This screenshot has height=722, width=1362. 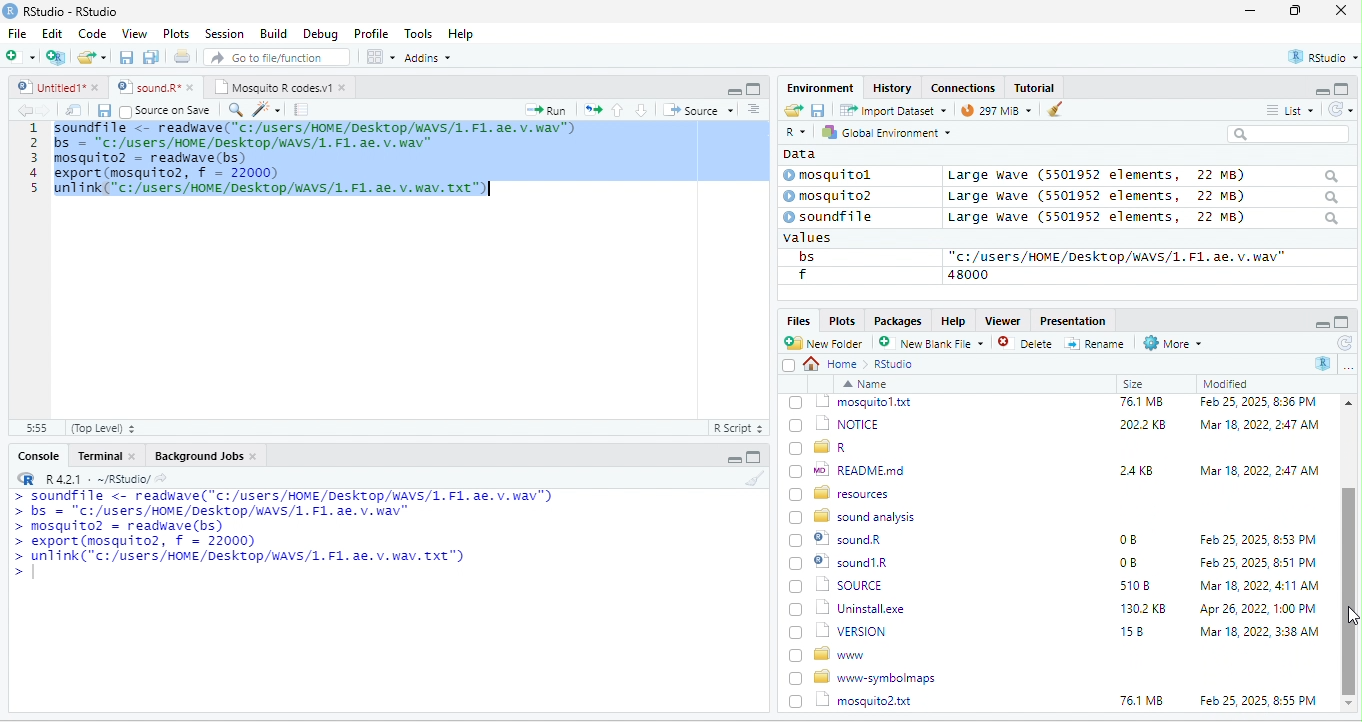 I want to click on Mar 18, 2022, 2:47 AM, so click(x=1254, y=499).